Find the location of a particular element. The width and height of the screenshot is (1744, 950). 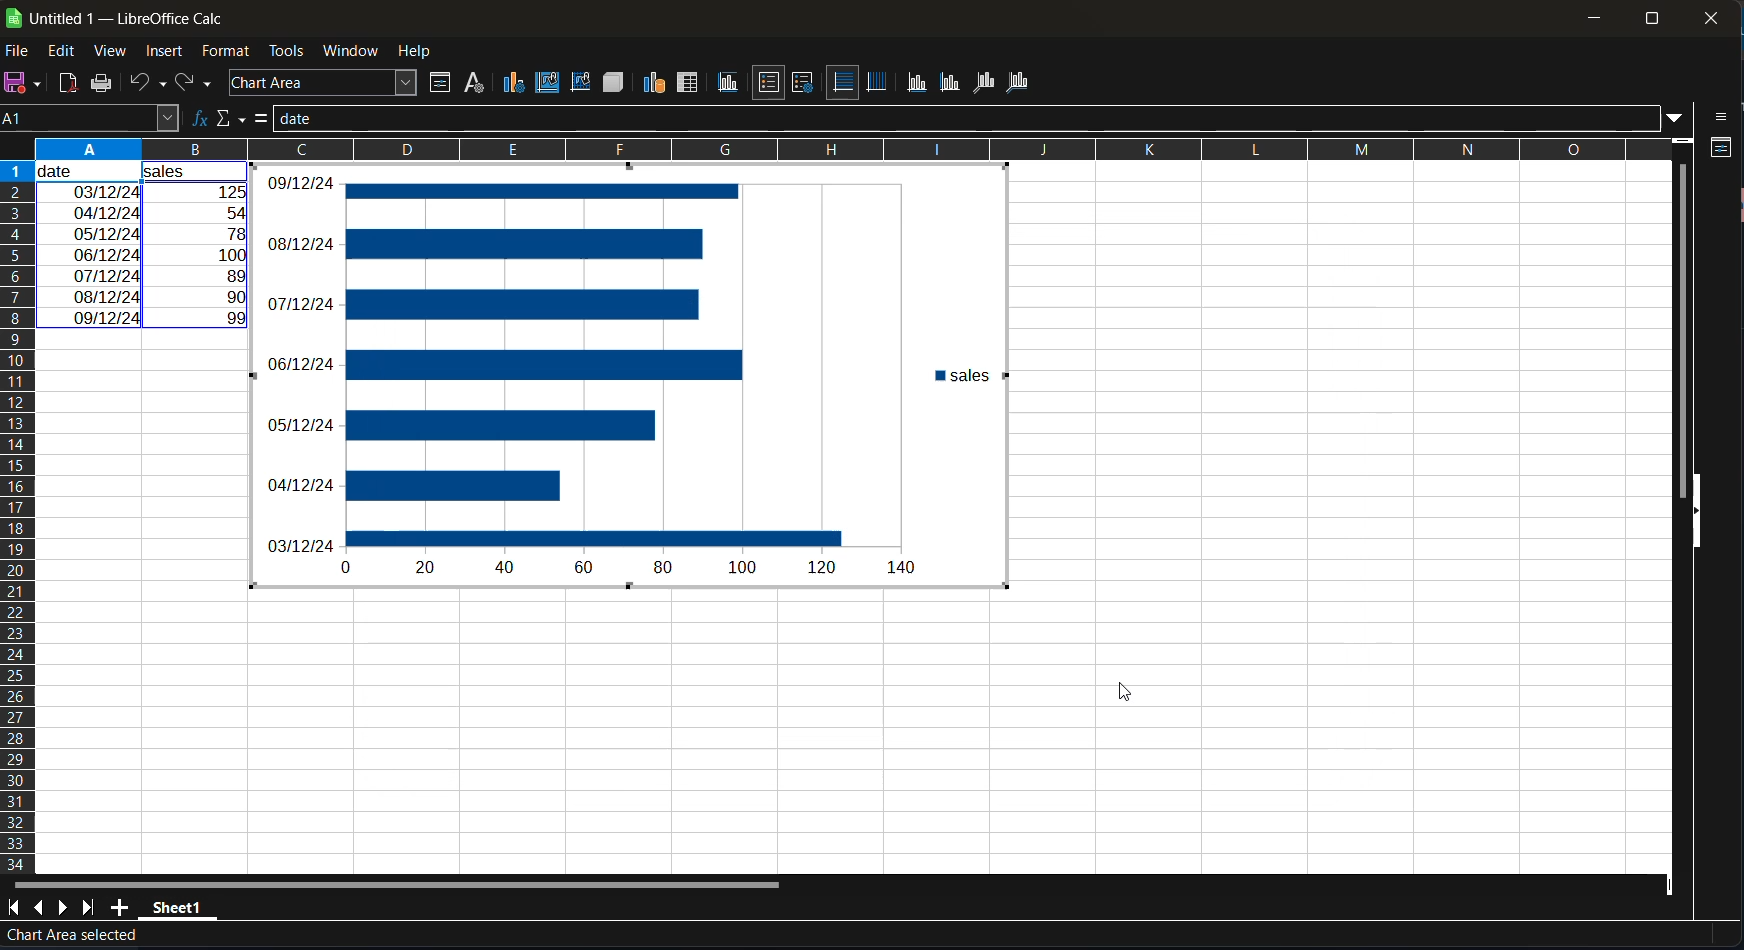

horizontal grids is located at coordinates (843, 82).